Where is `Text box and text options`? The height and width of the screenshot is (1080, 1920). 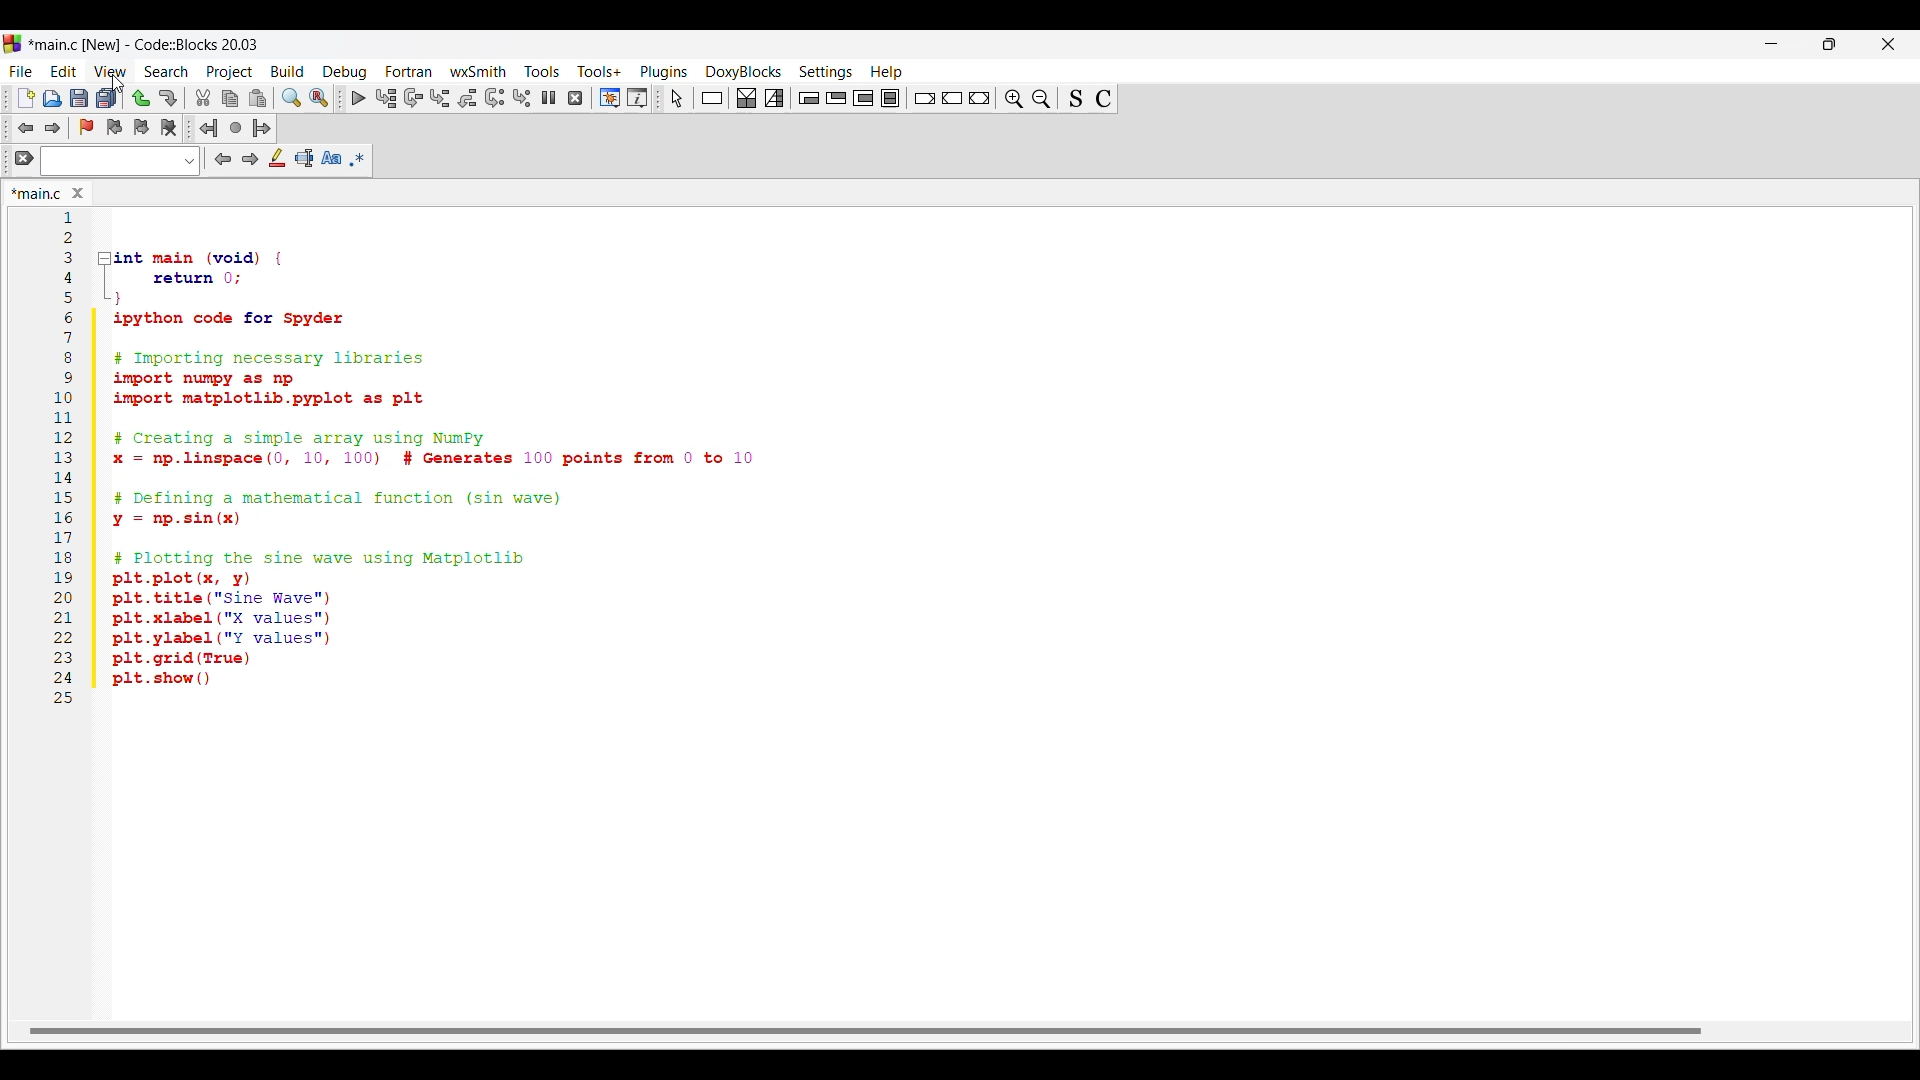
Text box and text options is located at coordinates (120, 161).